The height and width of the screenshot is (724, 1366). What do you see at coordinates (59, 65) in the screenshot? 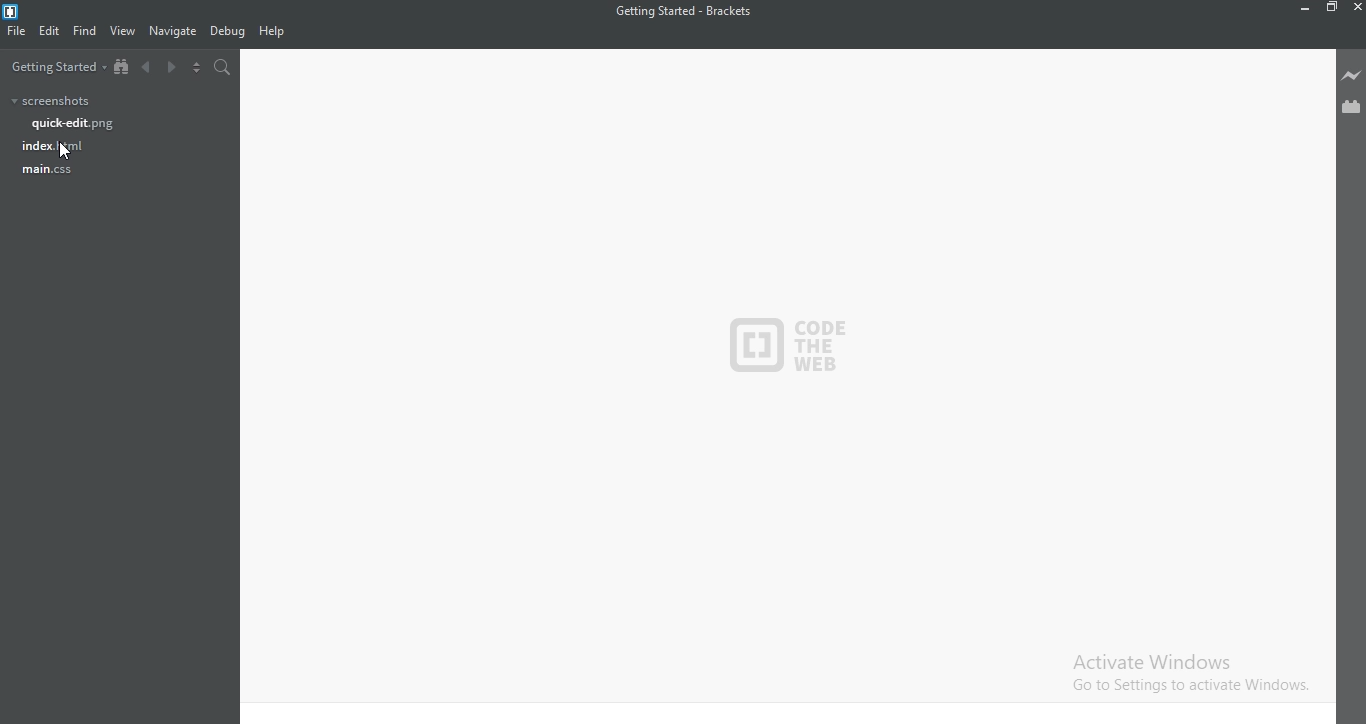
I see `Getting started` at bounding box center [59, 65].